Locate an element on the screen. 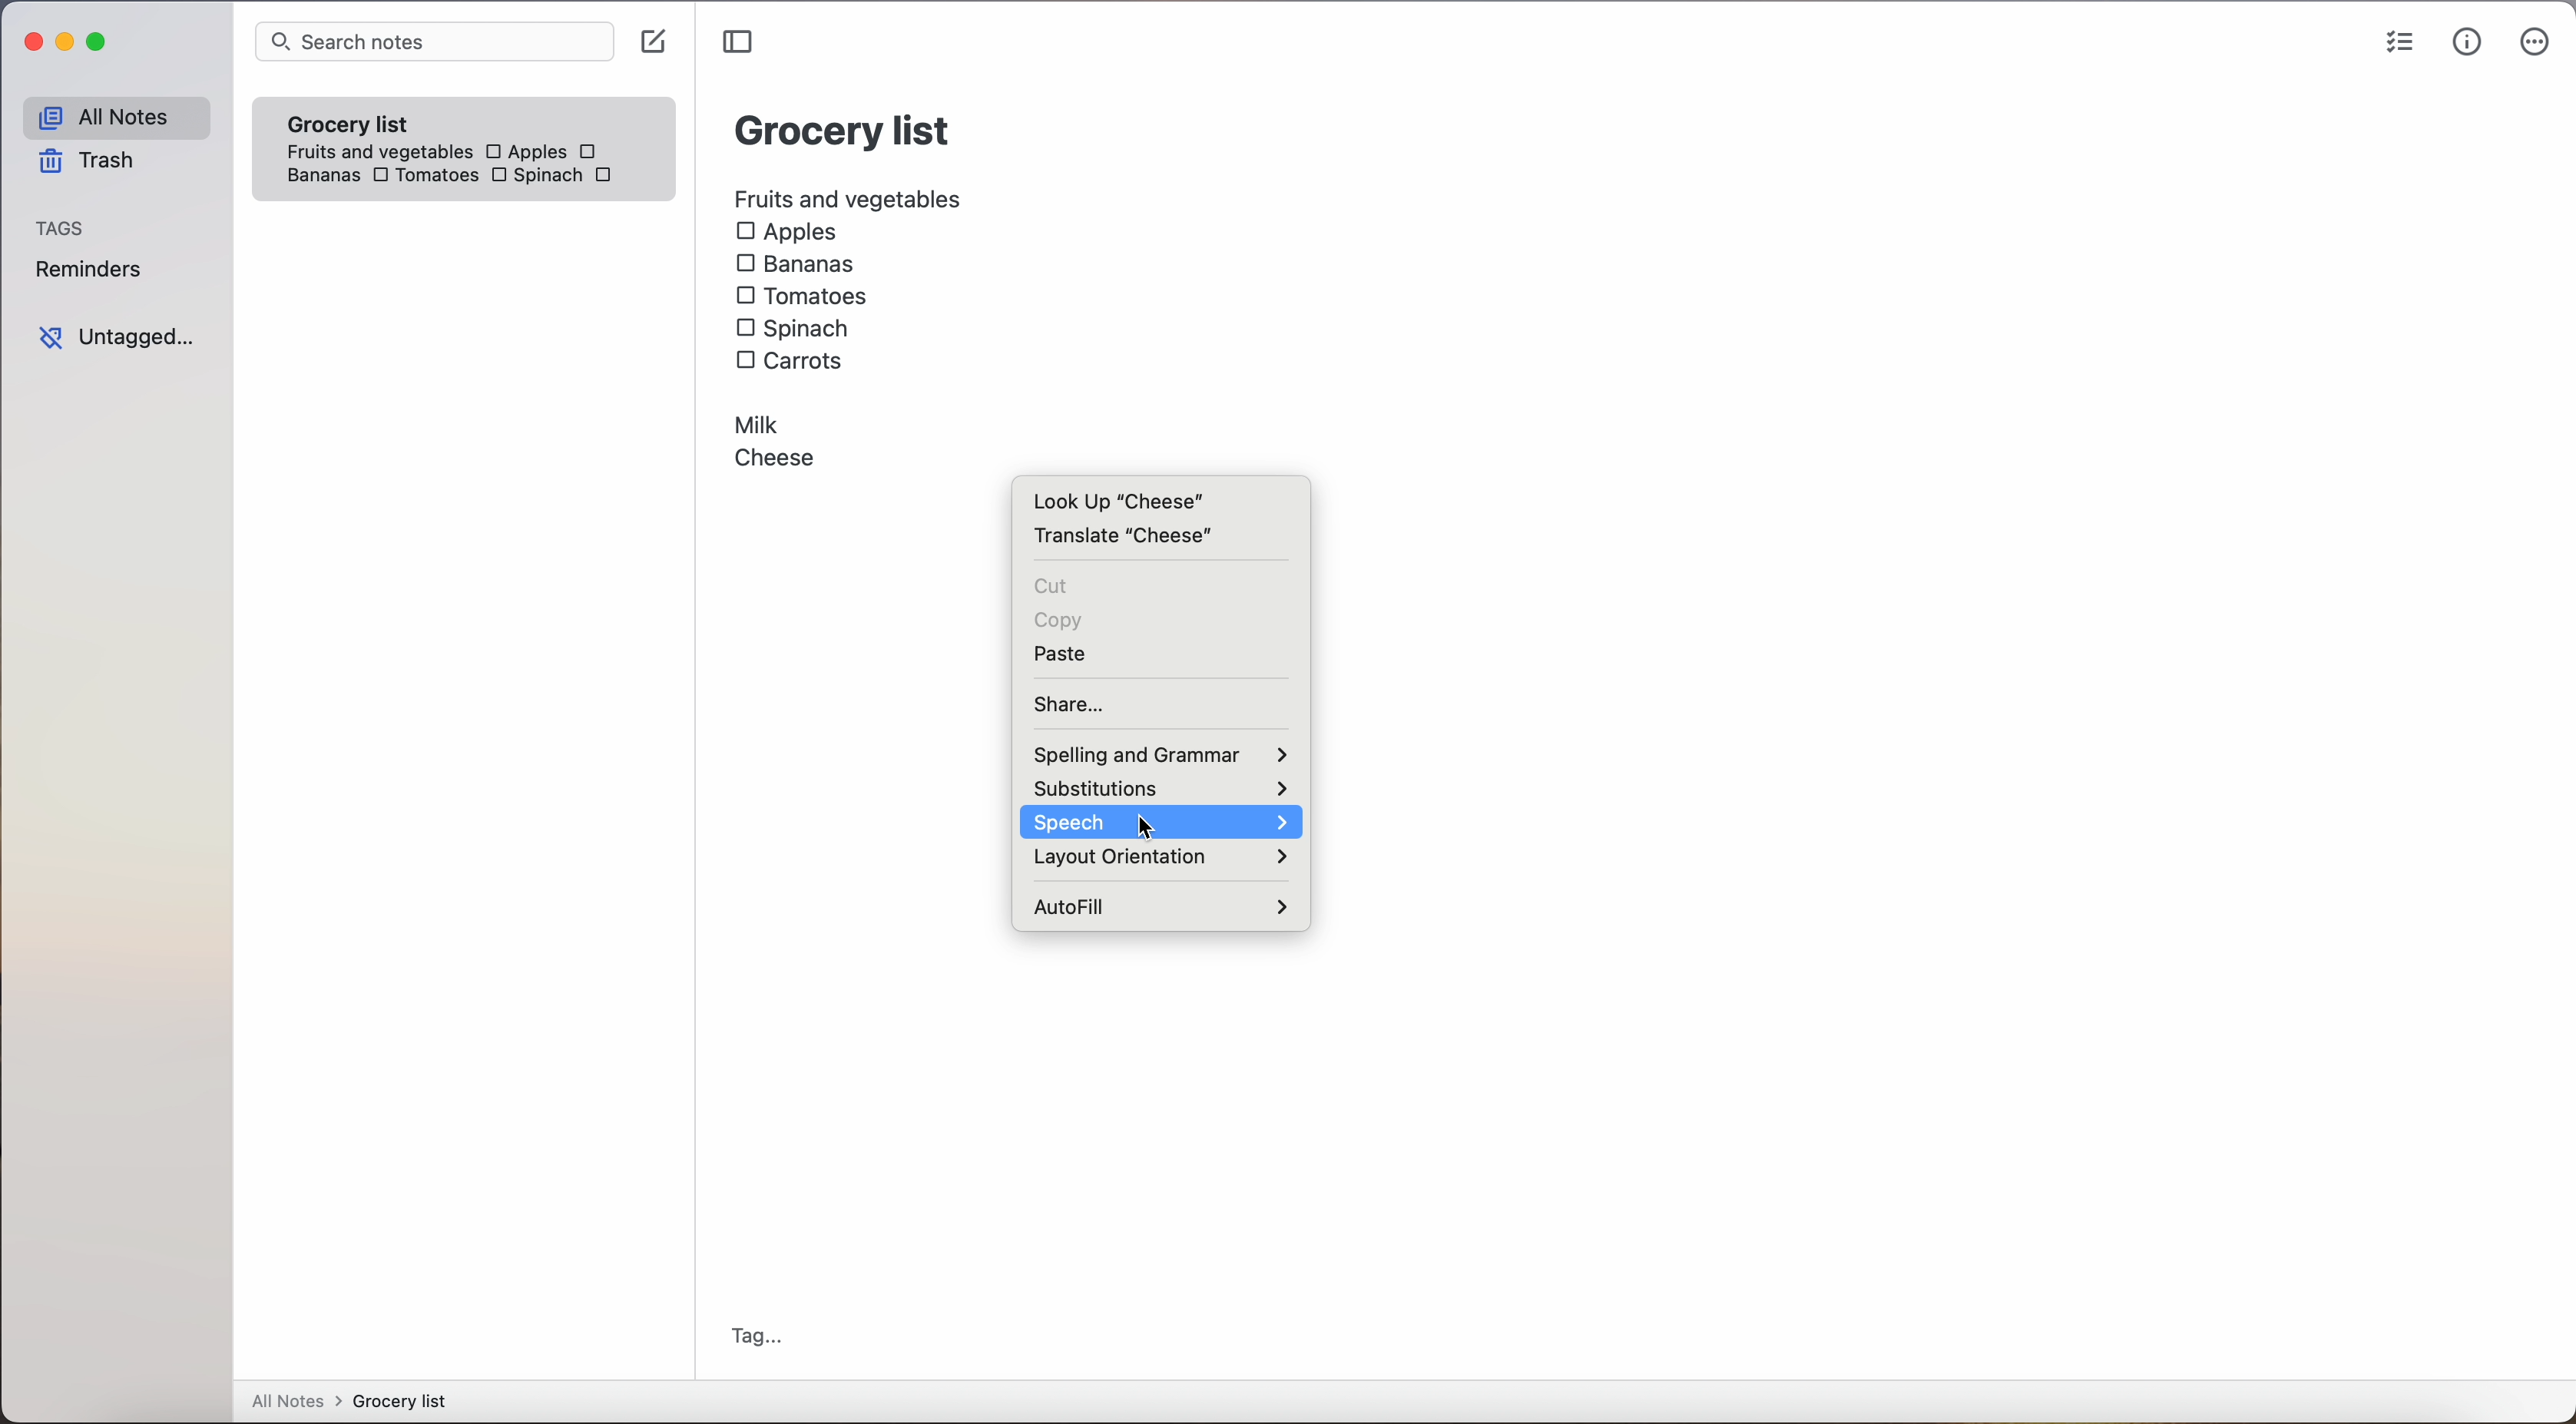  close app is located at coordinates (26, 39).